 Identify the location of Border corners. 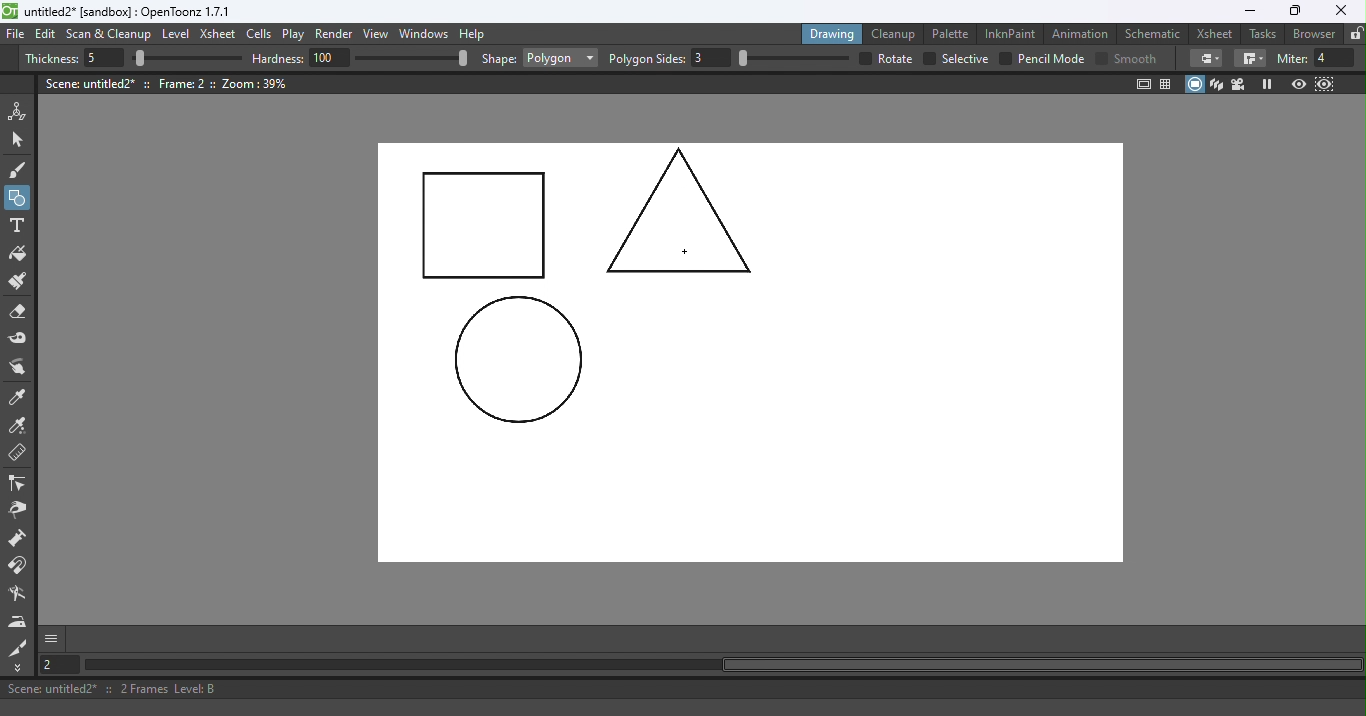
(1206, 58).